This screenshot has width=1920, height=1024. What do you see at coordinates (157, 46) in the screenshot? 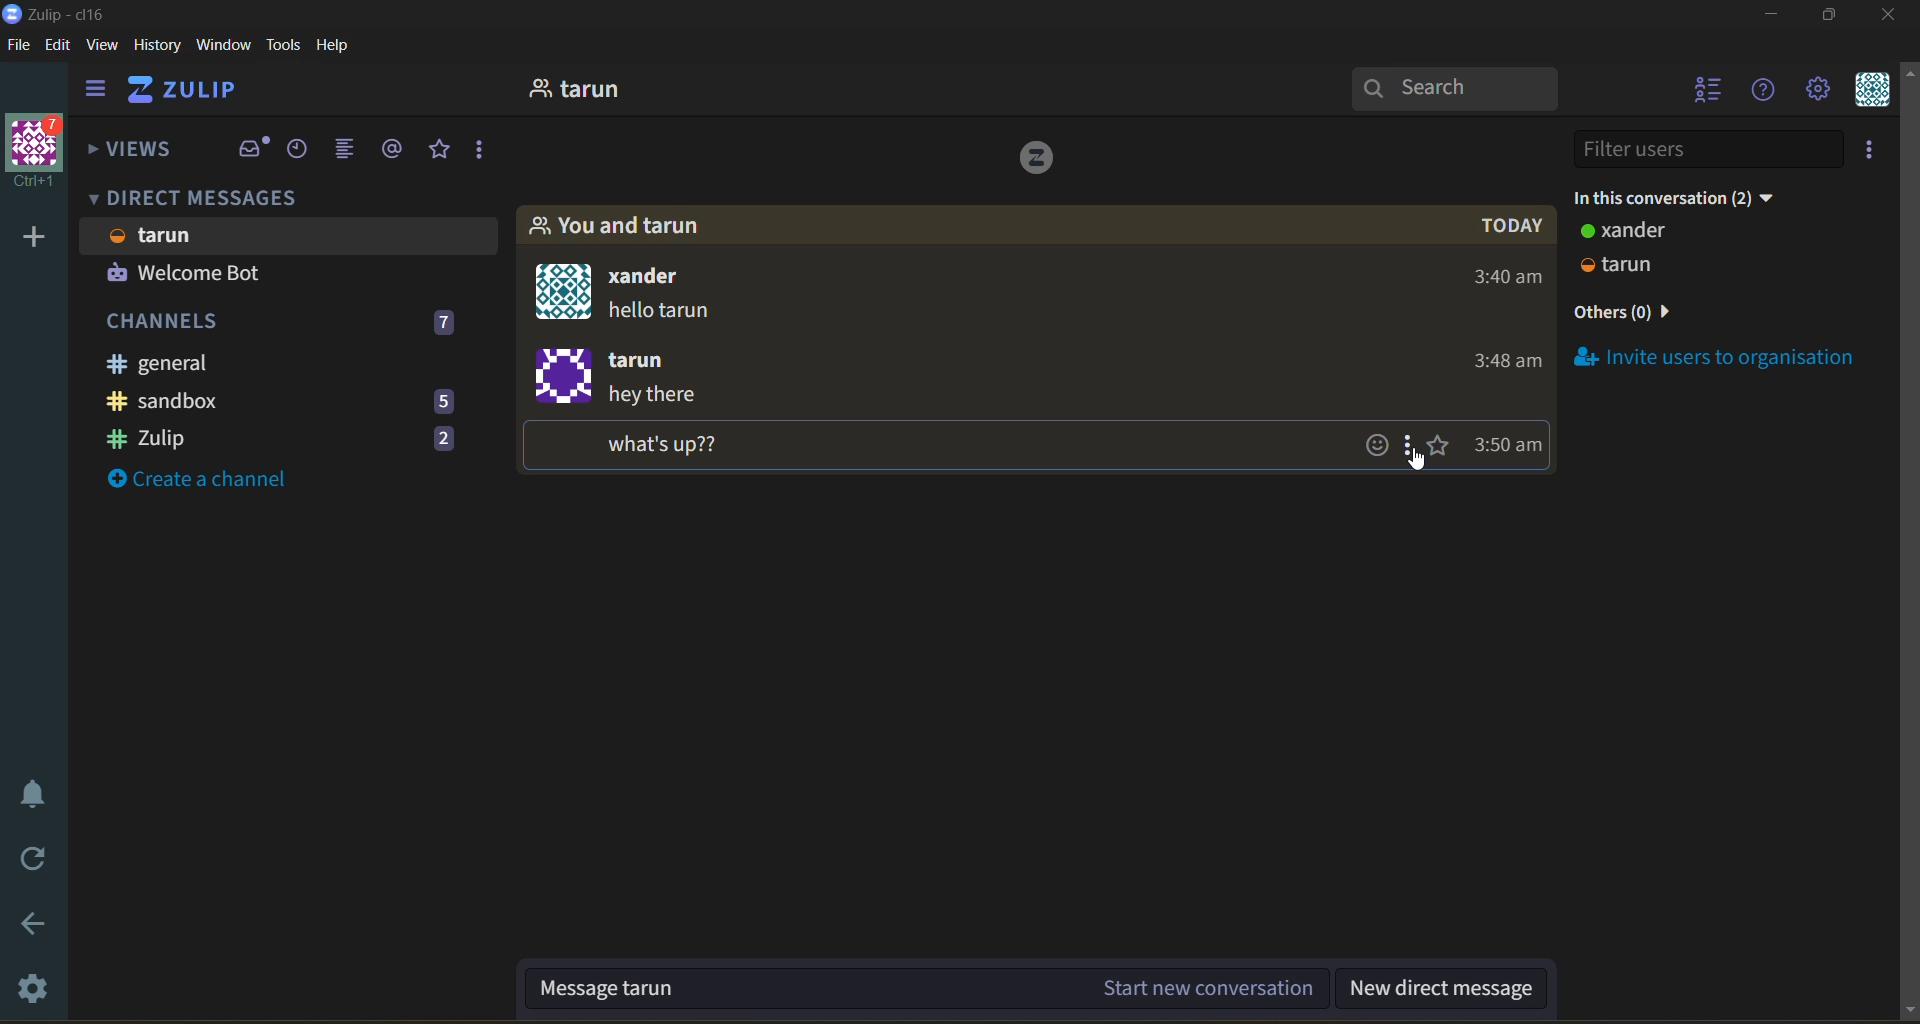
I see `history` at bounding box center [157, 46].